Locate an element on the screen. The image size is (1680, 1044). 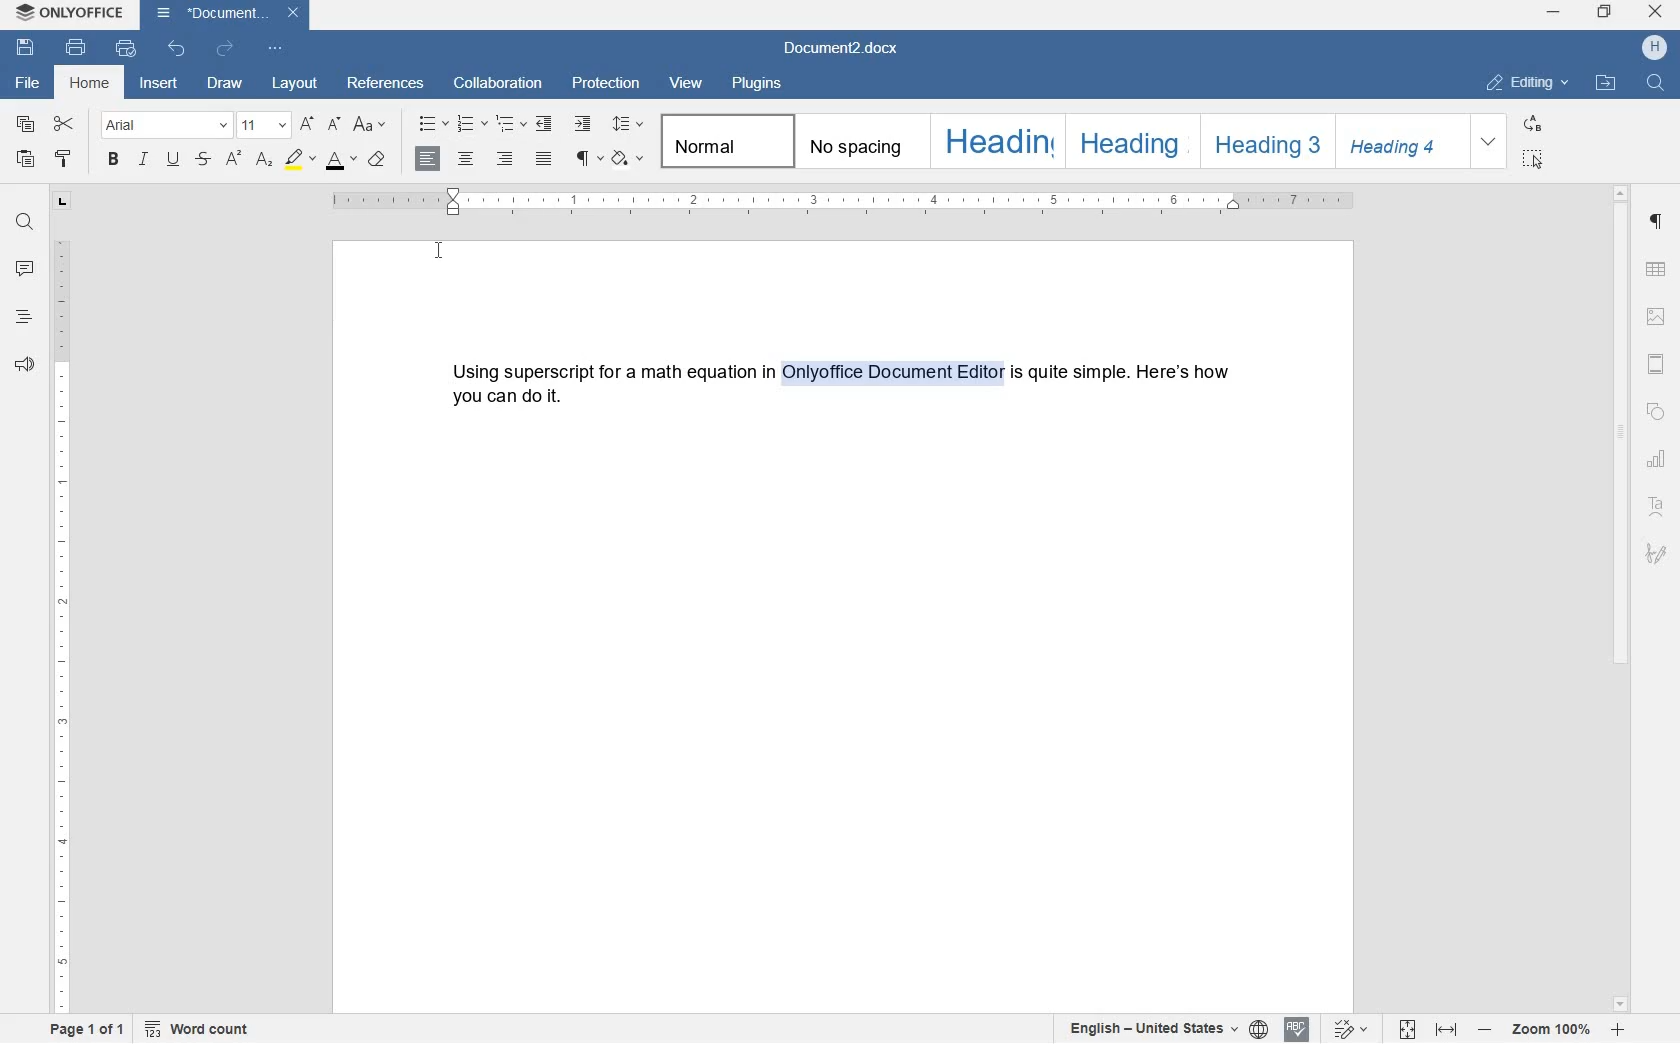
protection is located at coordinates (608, 85).